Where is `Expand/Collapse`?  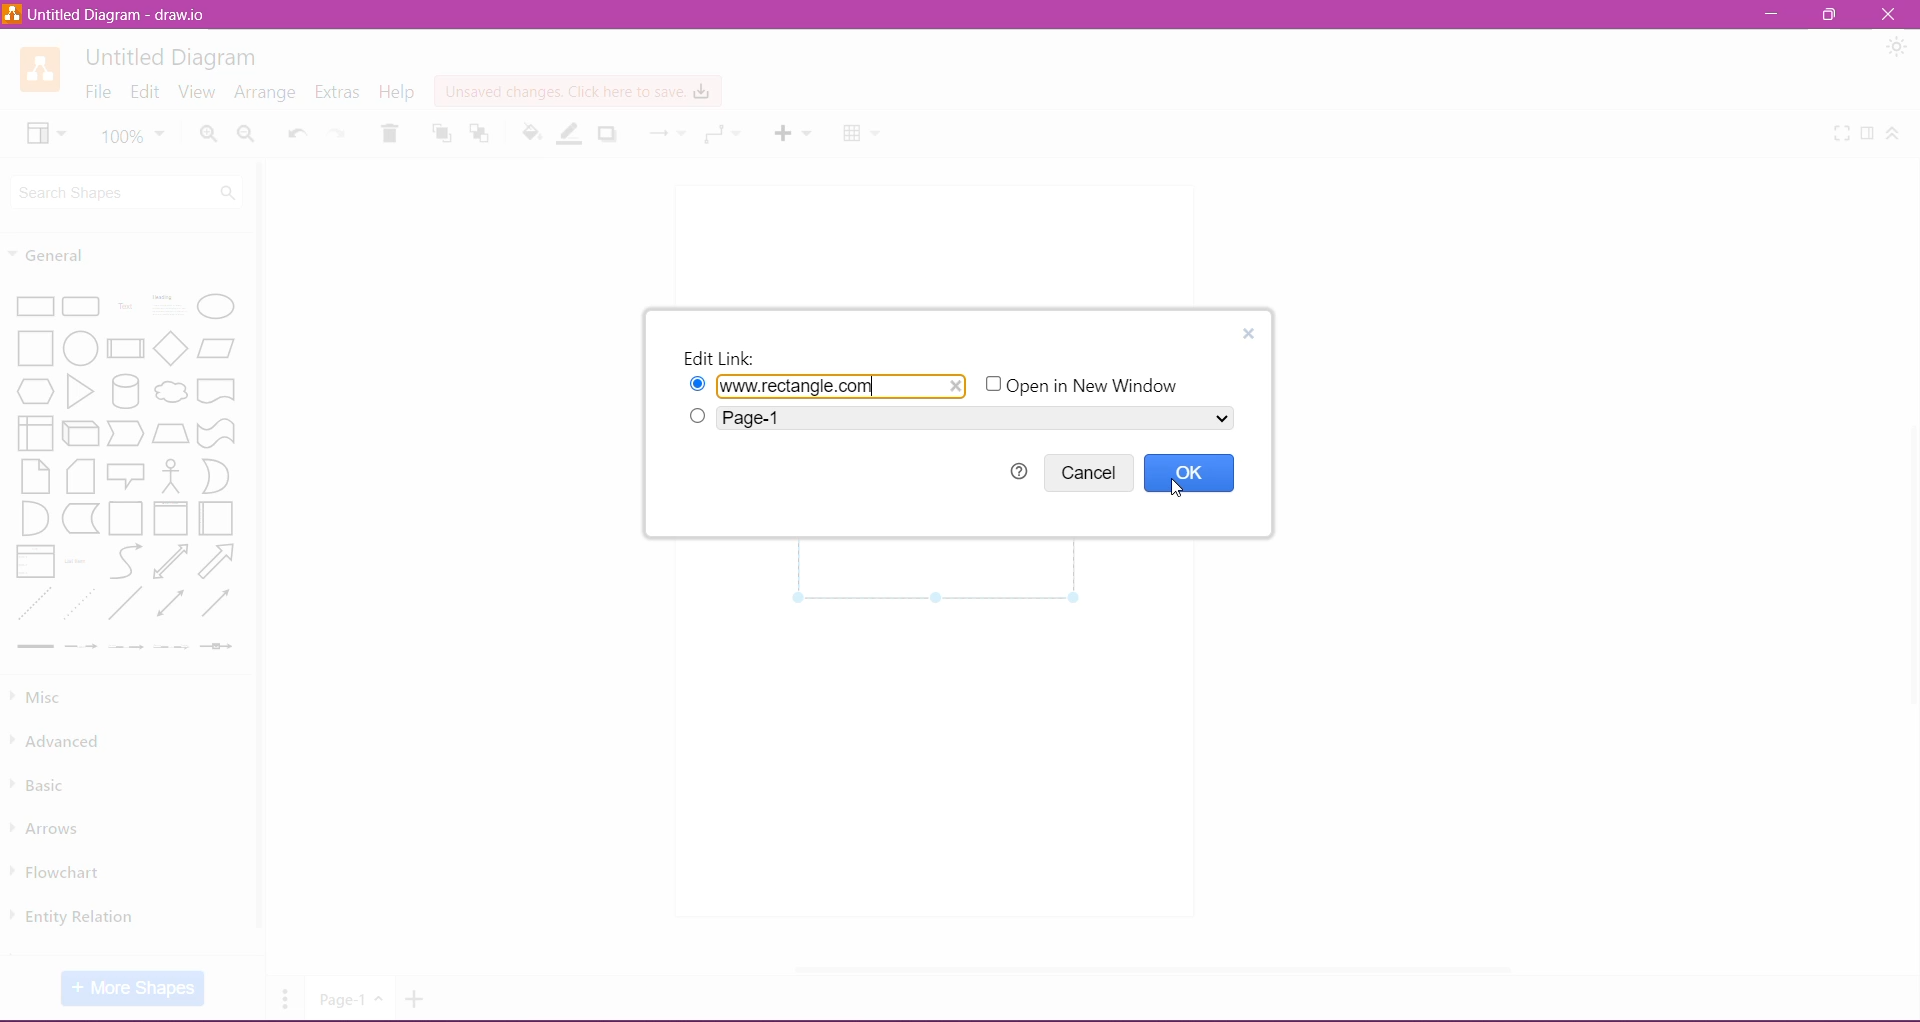
Expand/Collapse is located at coordinates (1893, 134).